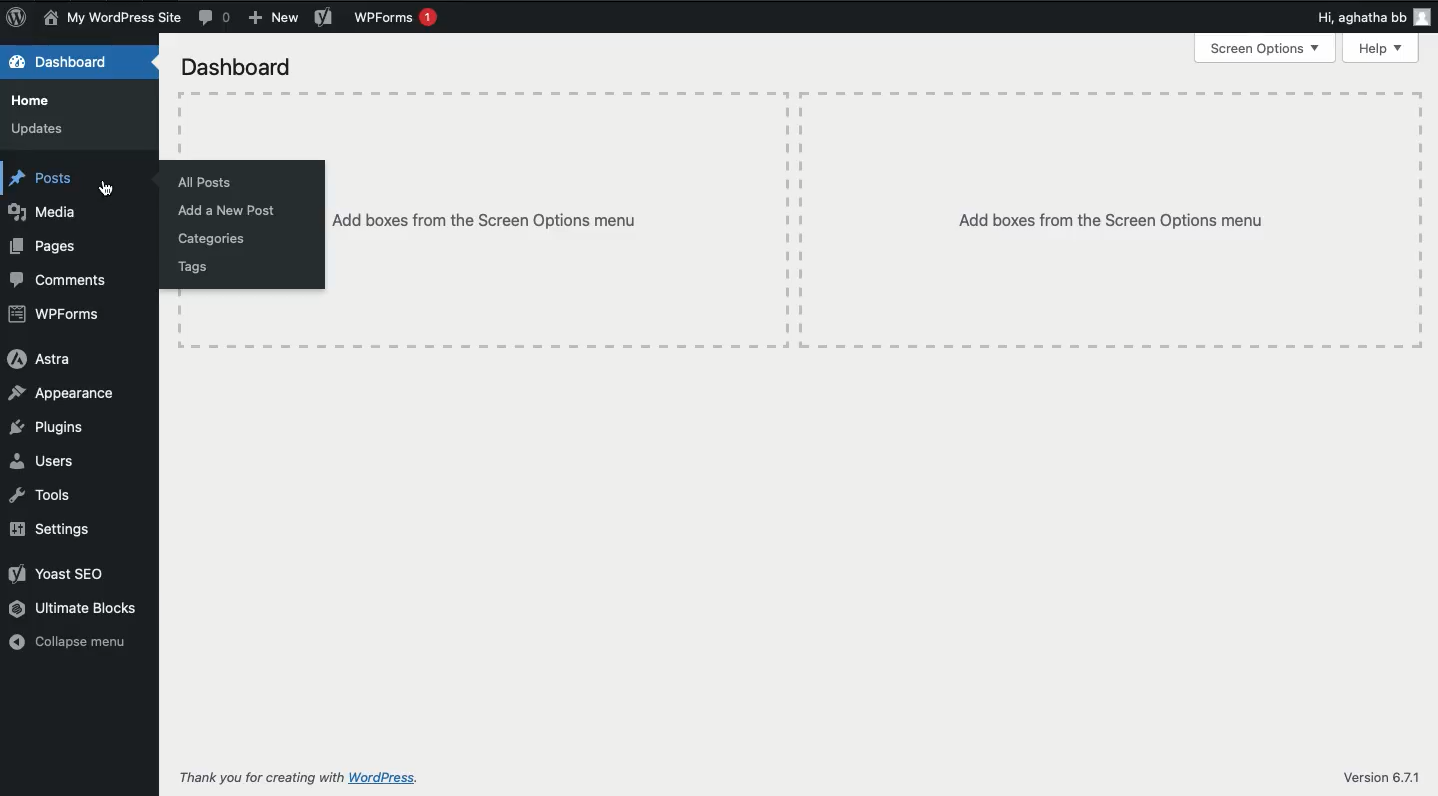 The width and height of the screenshot is (1438, 796). What do you see at coordinates (64, 61) in the screenshot?
I see `Dashboard` at bounding box center [64, 61].